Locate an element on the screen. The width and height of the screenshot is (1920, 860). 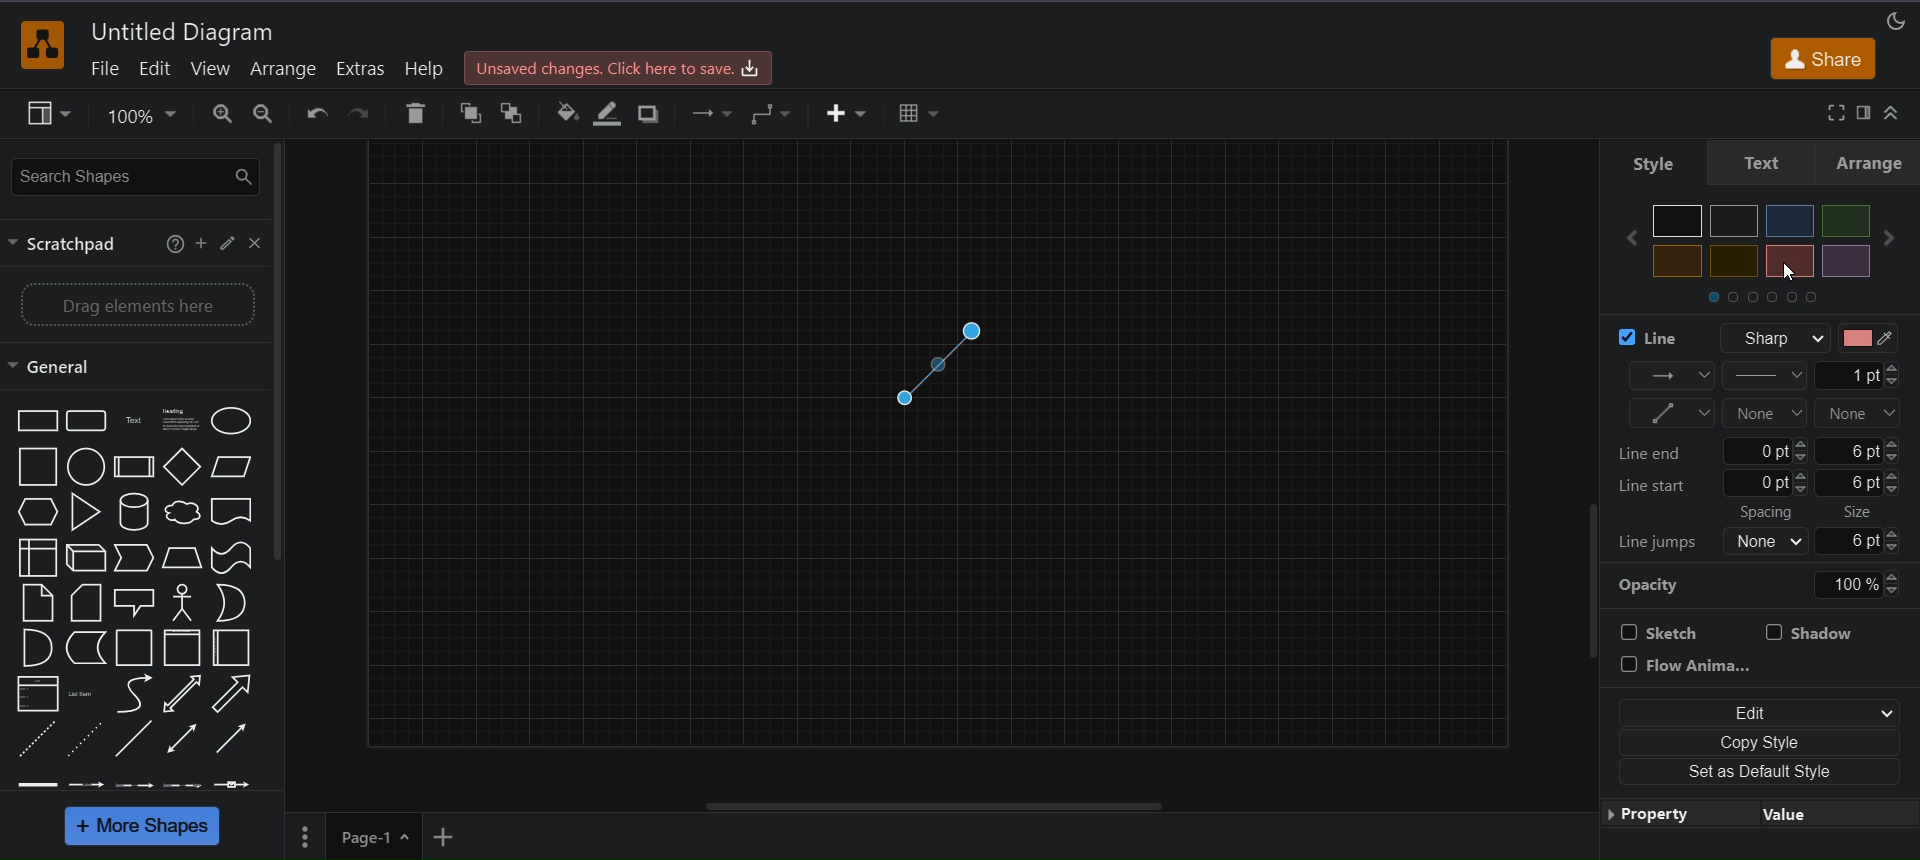
drag elements here is located at coordinates (139, 305).